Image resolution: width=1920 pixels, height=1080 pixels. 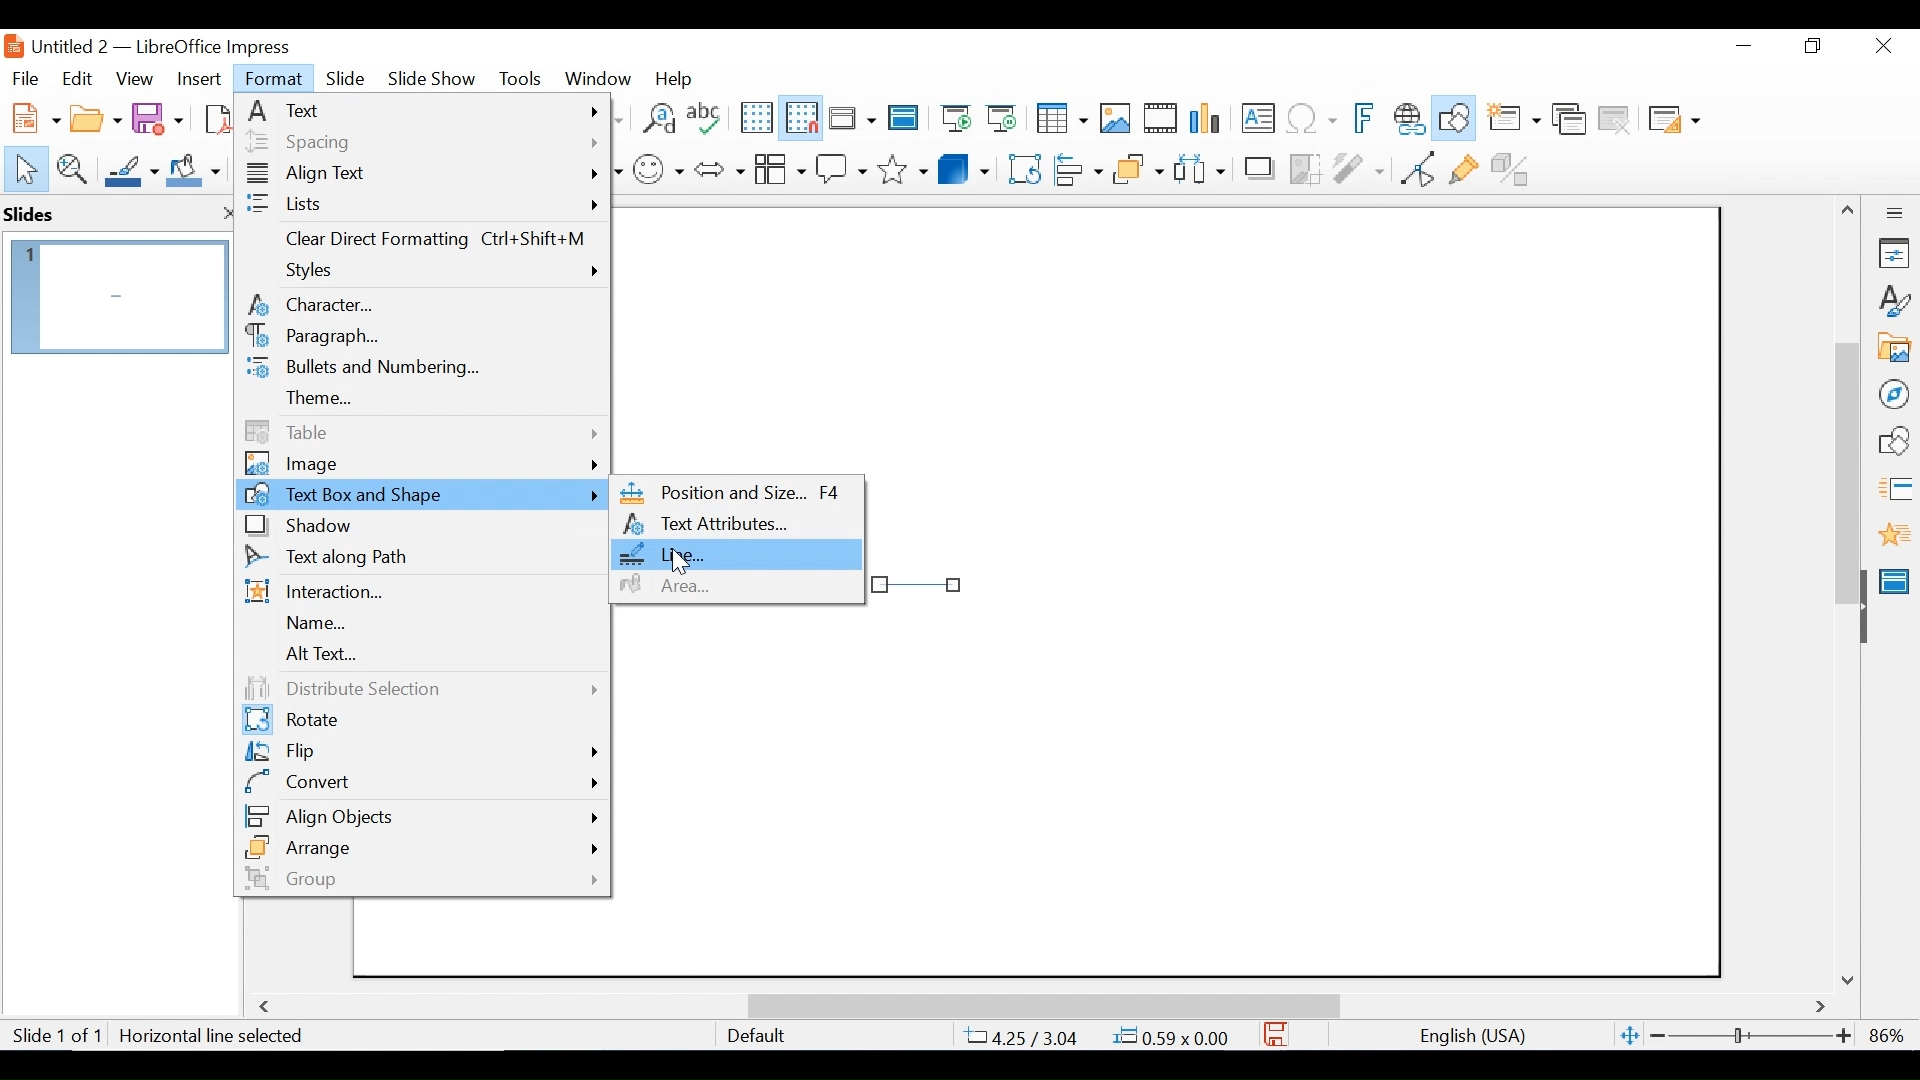 I want to click on Stars and Banners, so click(x=904, y=166).